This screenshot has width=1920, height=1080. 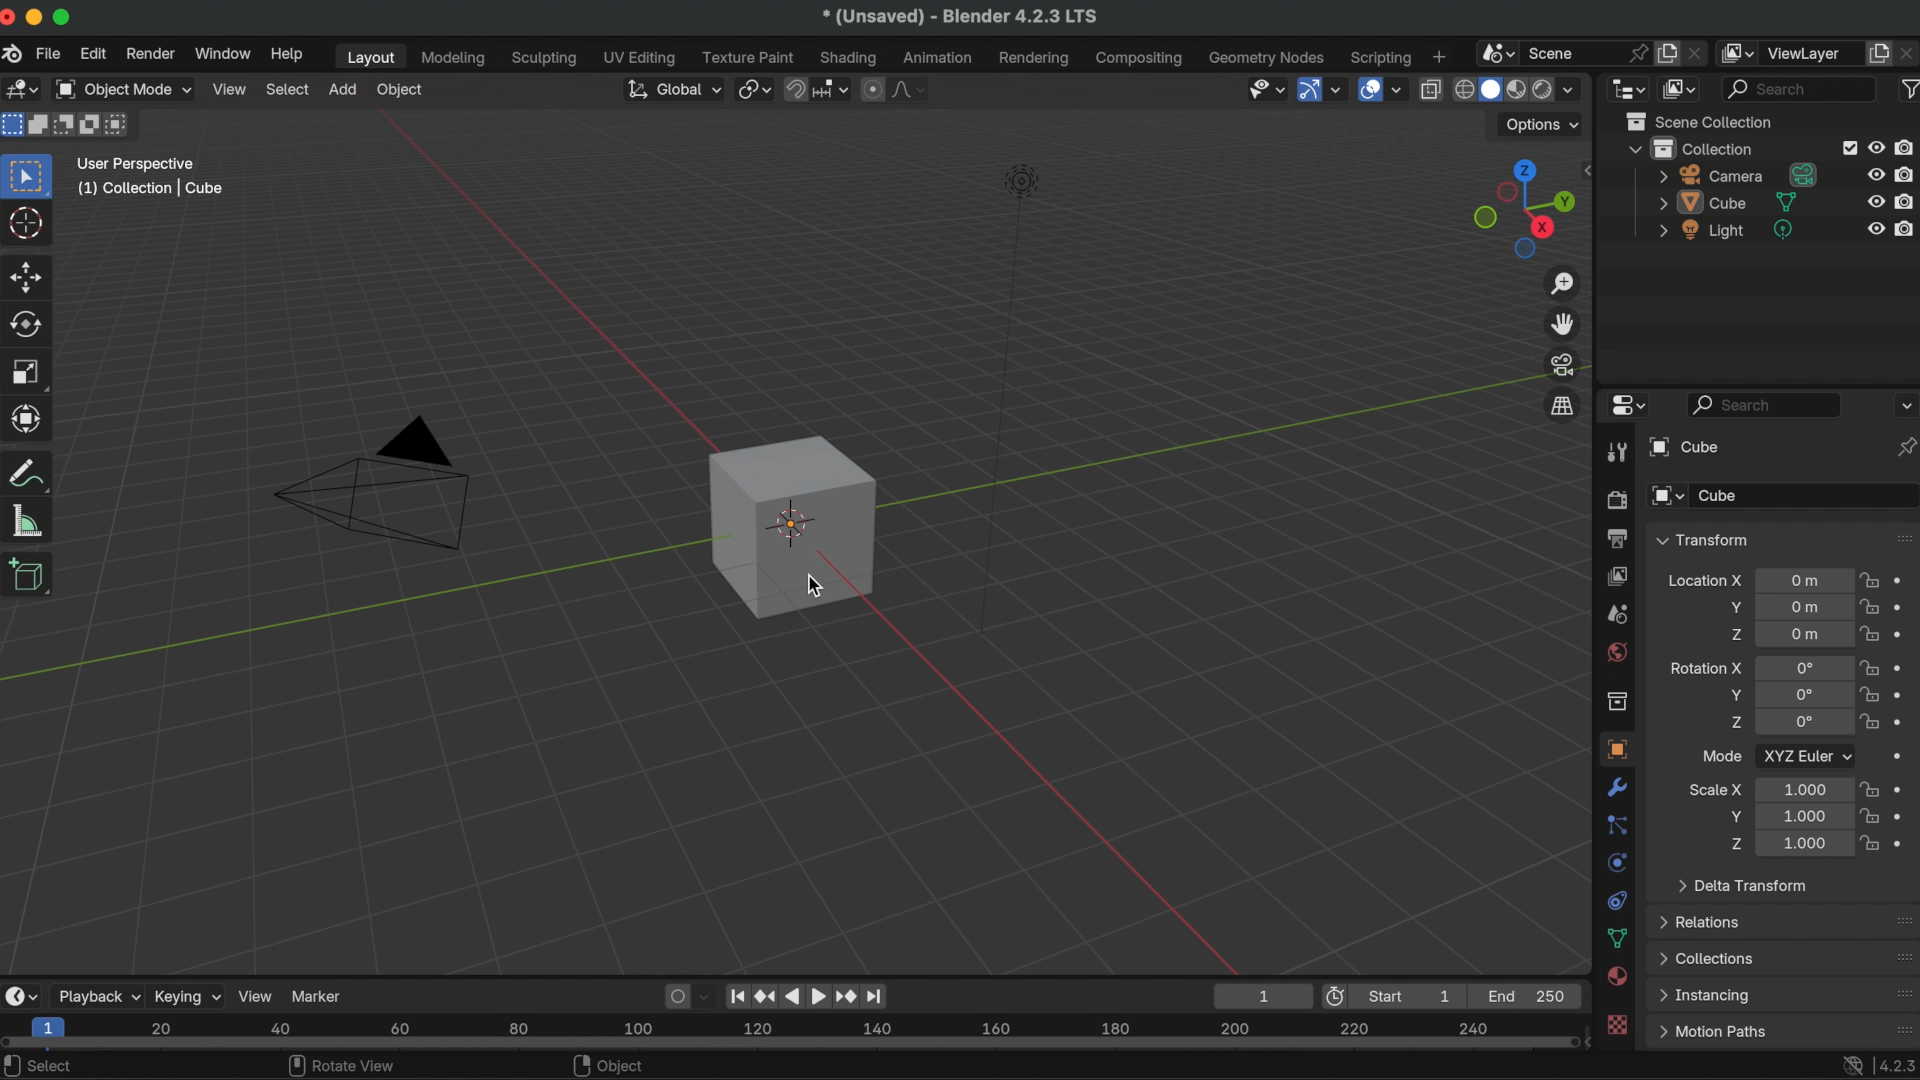 What do you see at coordinates (1259, 995) in the screenshot?
I see `1` at bounding box center [1259, 995].